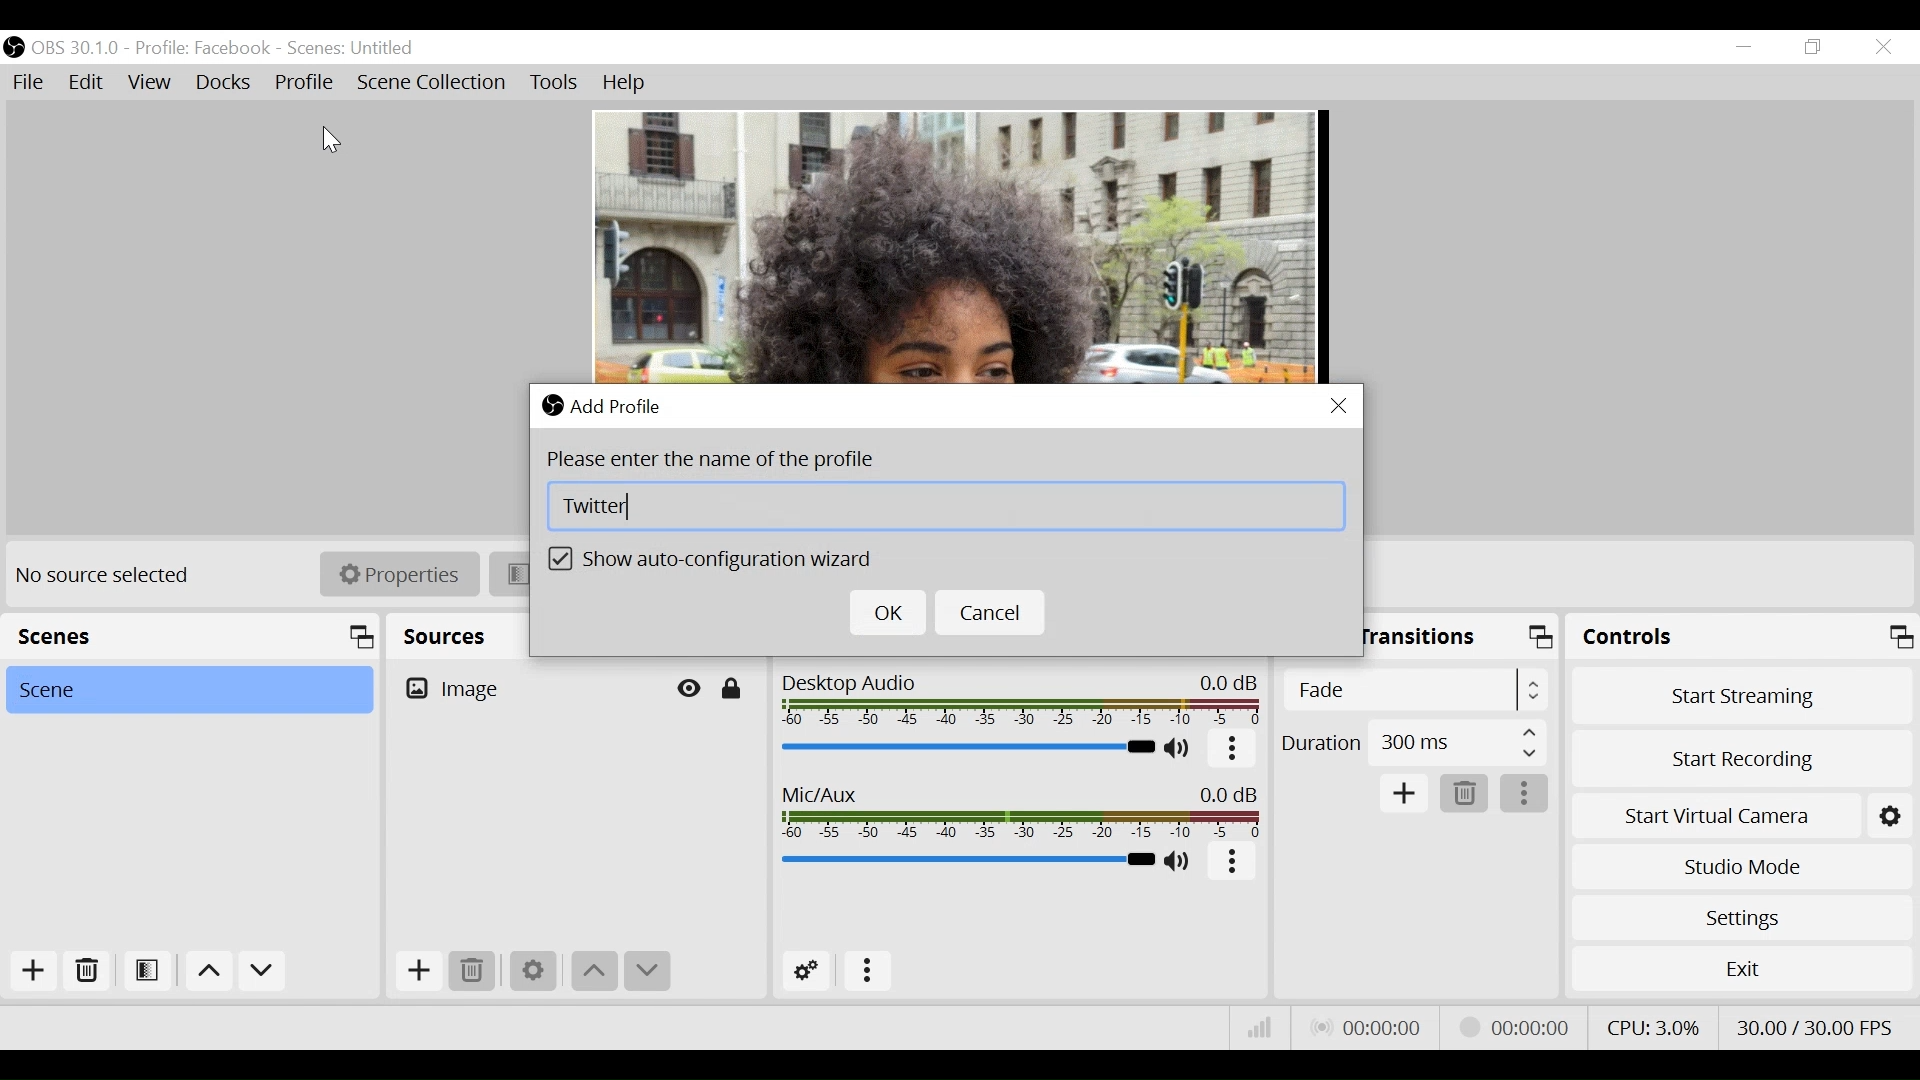 The height and width of the screenshot is (1080, 1920). I want to click on Studio Mode, so click(1738, 869).